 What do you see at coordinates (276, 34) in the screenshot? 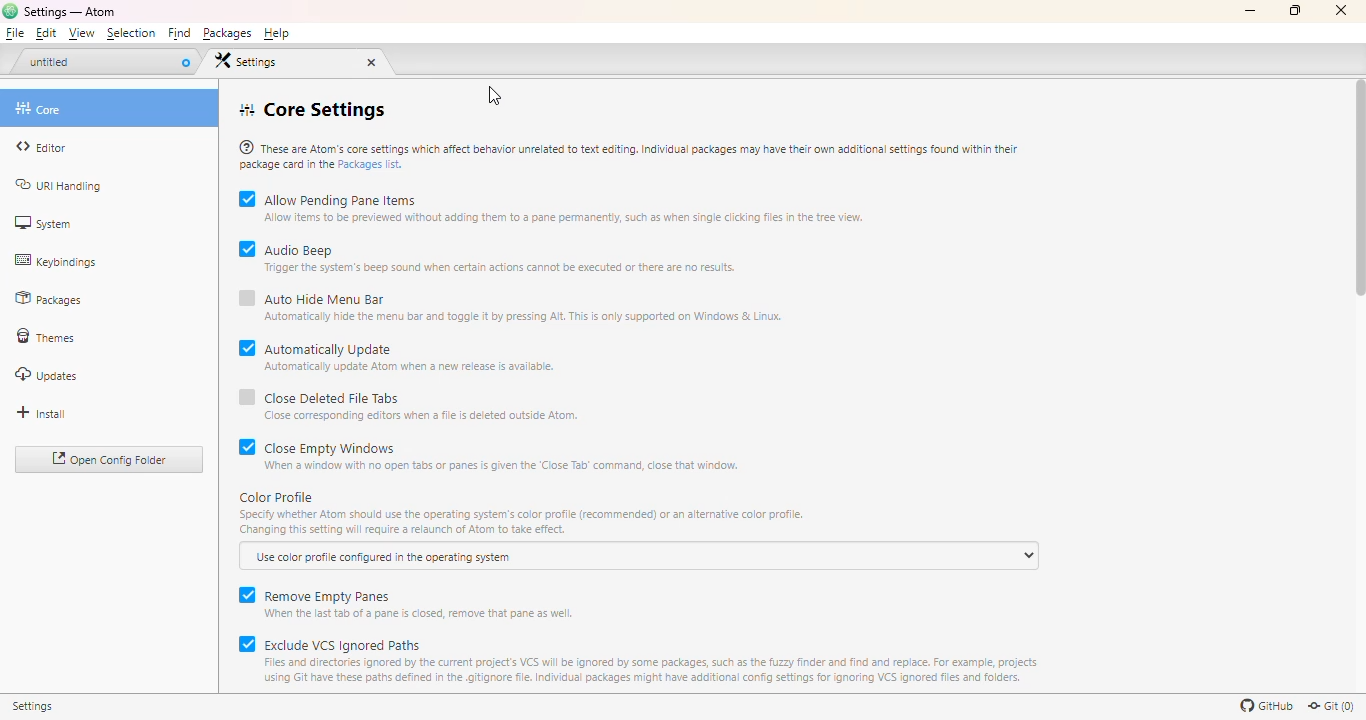
I see `Help` at bounding box center [276, 34].